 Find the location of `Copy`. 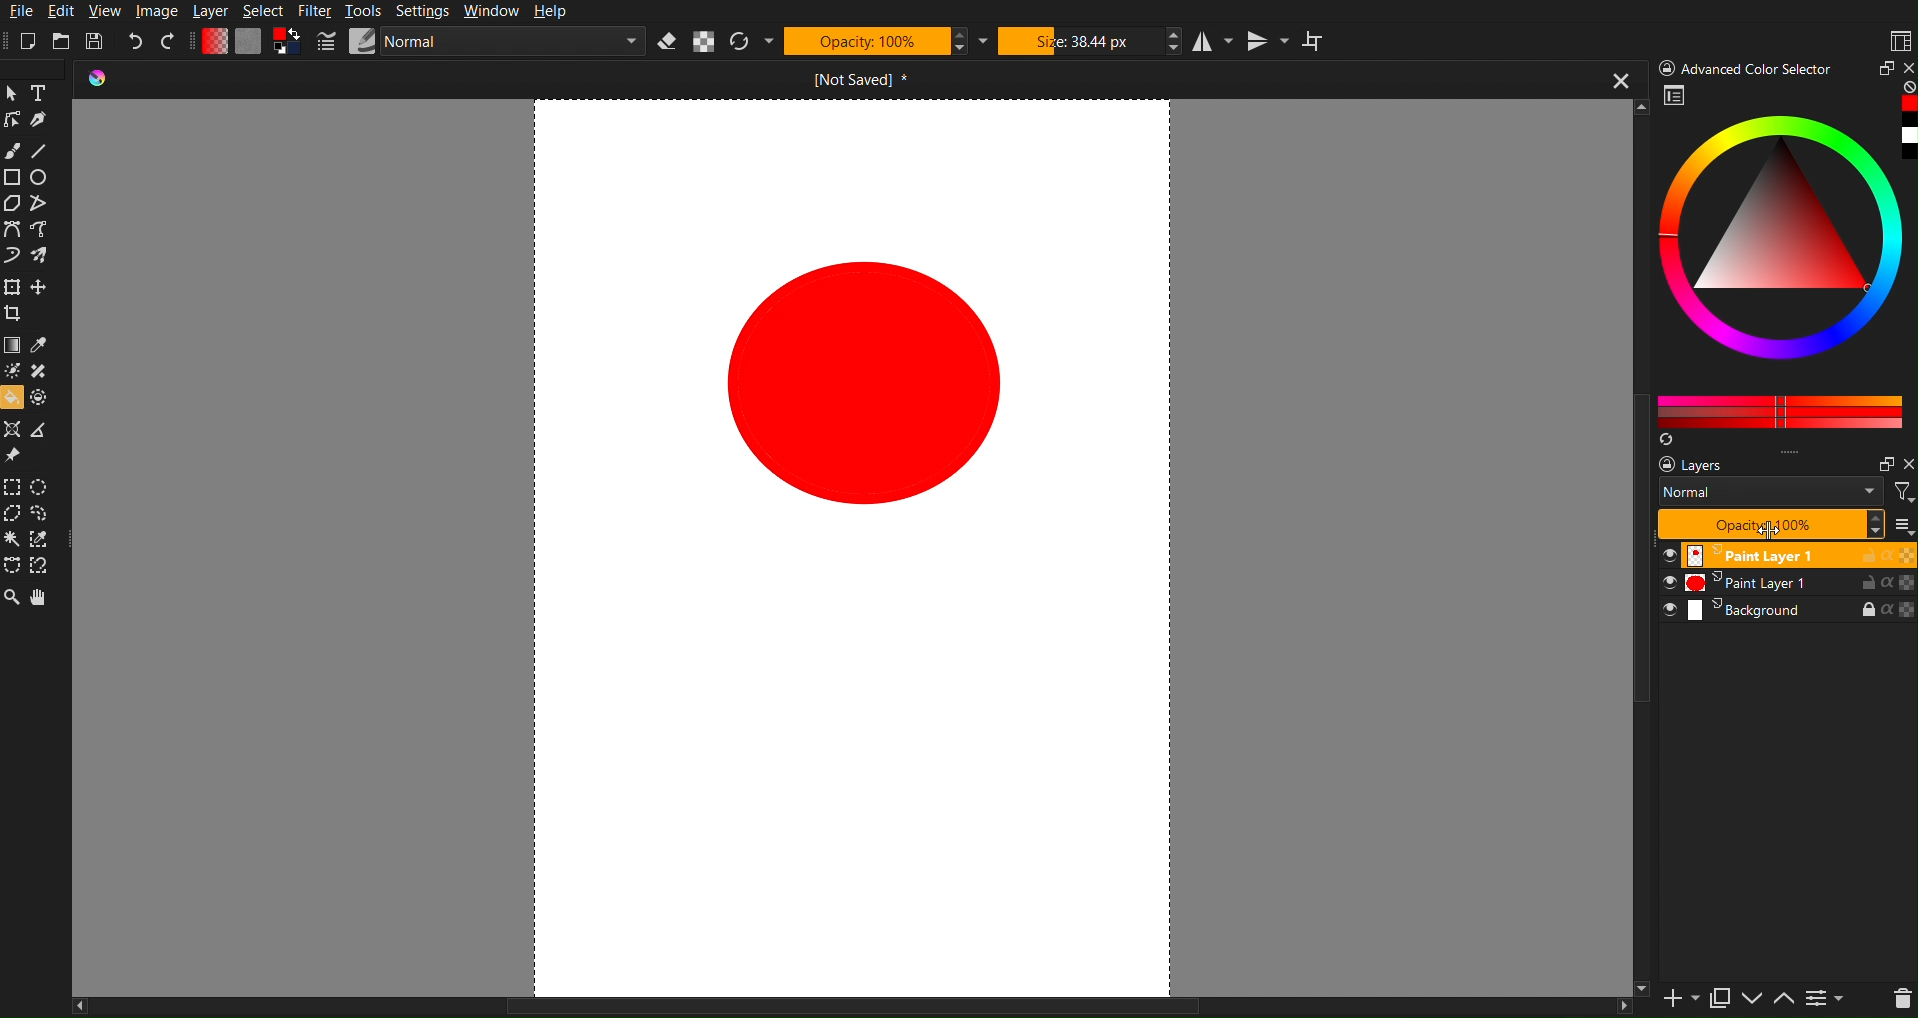

Copy is located at coordinates (1720, 1002).